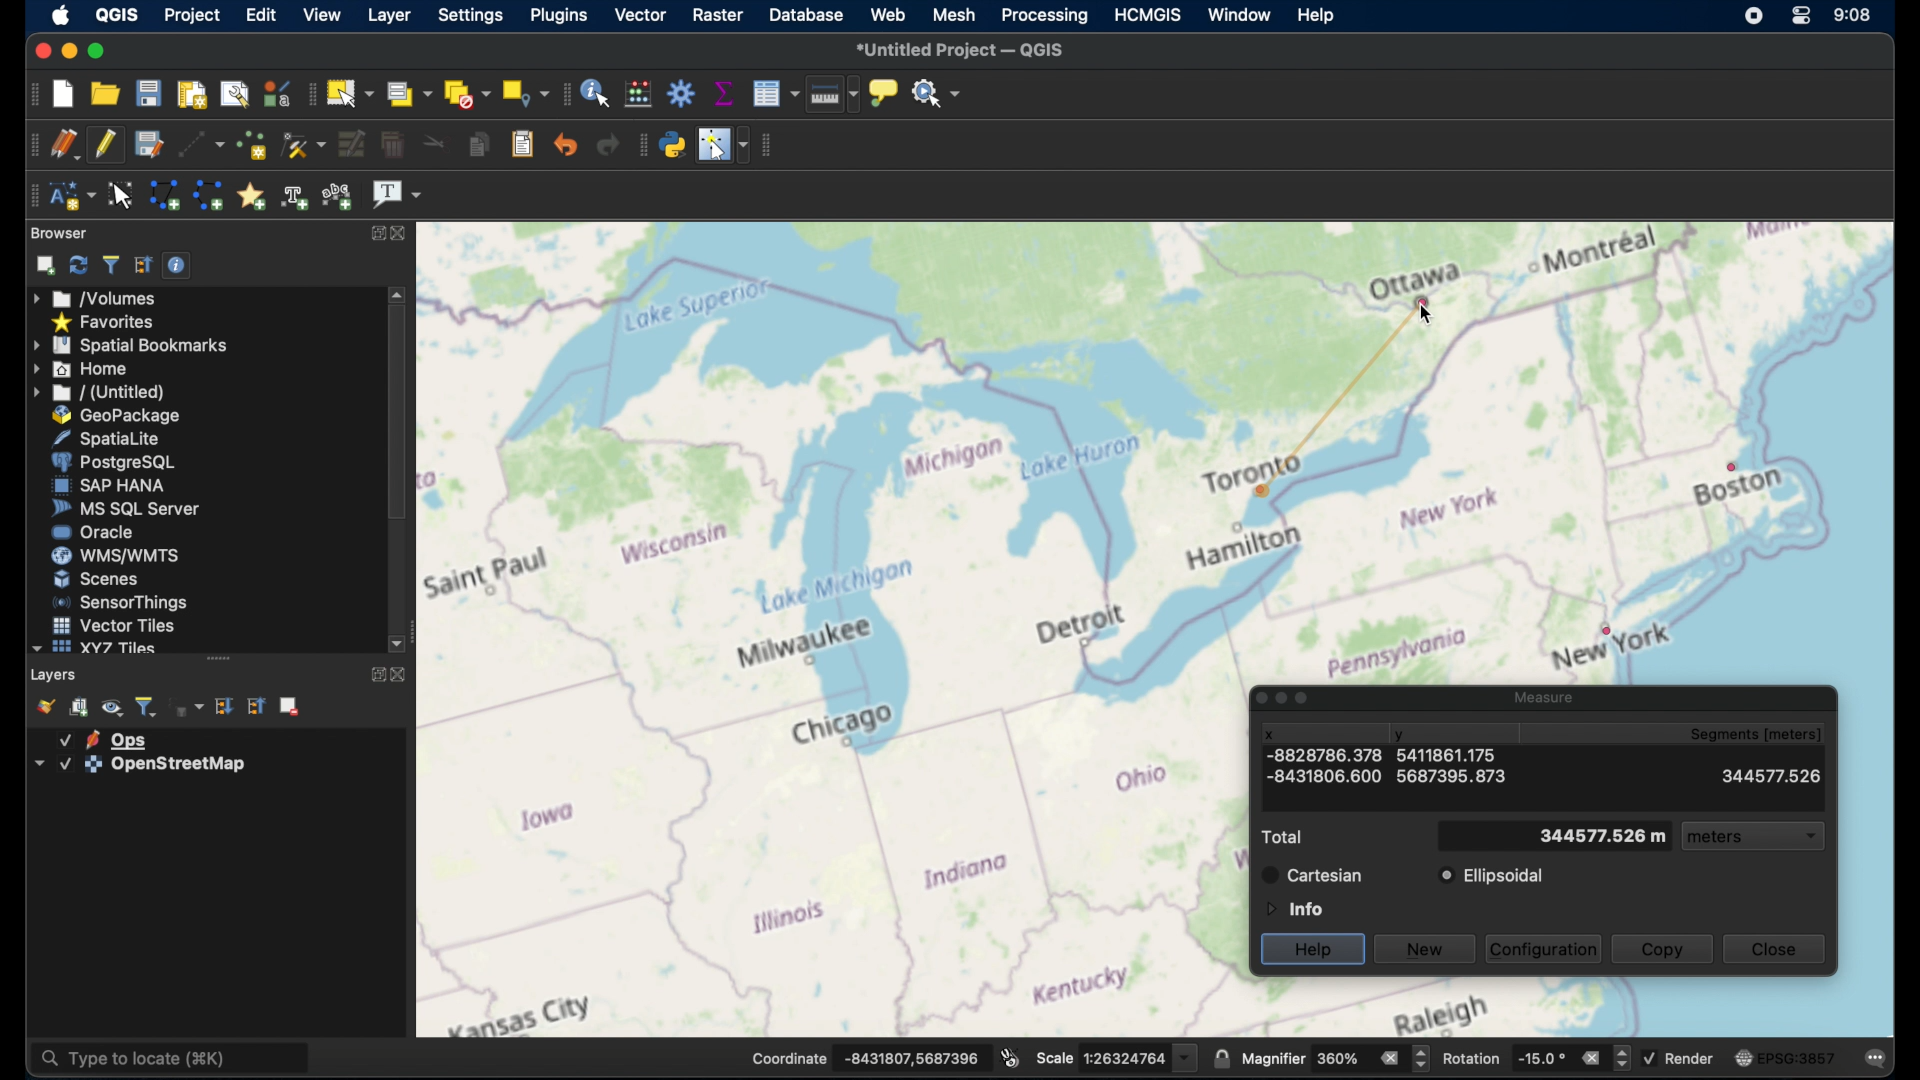 The height and width of the screenshot is (1080, 1920). What do you see at coordinates (41, 265) in the screenshot?
I see `add selected layers` at bounding box center [41, 265].